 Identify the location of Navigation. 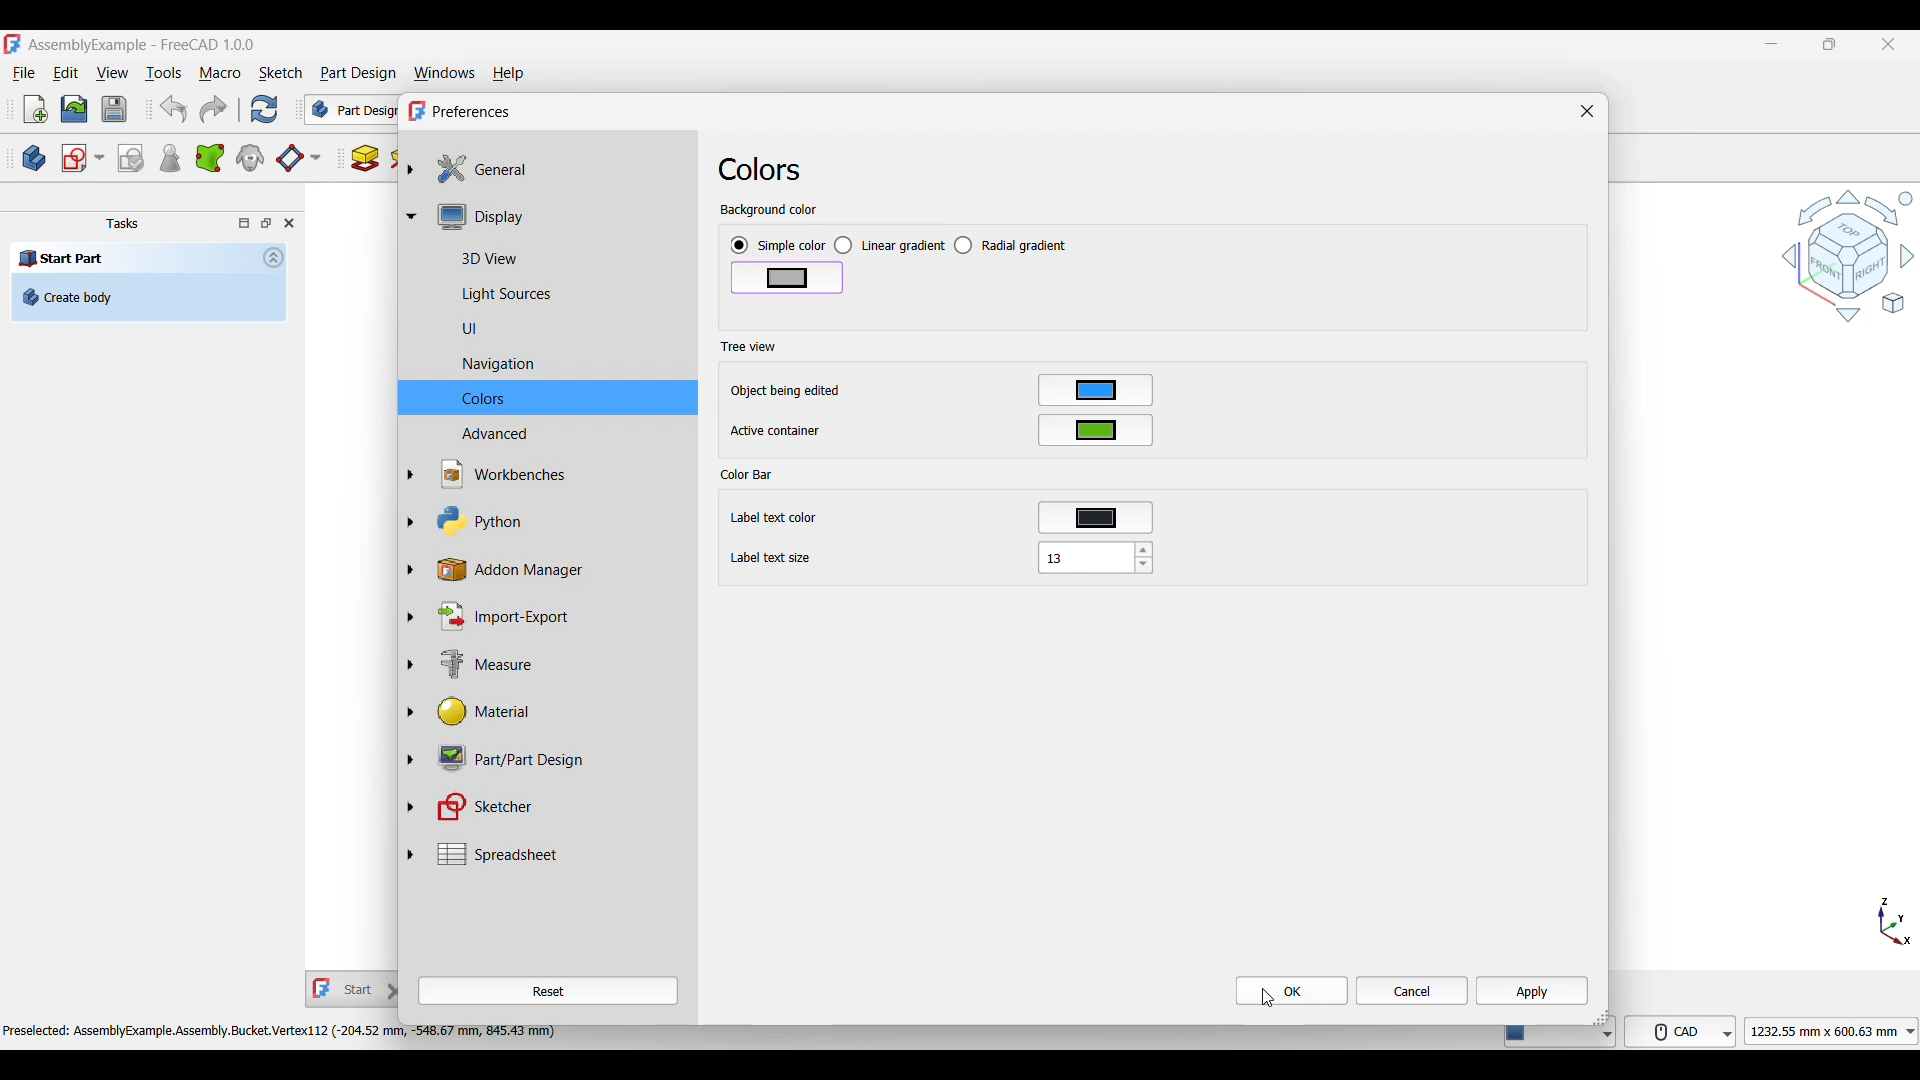
(1848, 255).